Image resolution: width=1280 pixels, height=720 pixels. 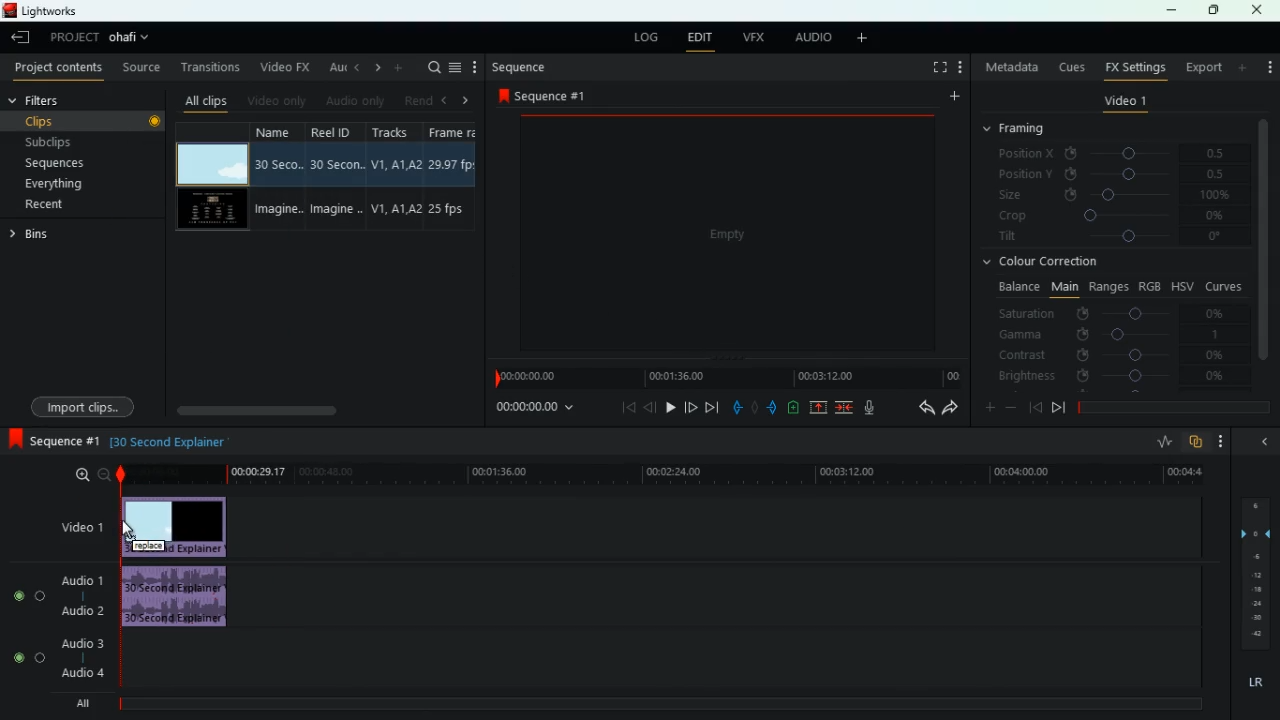 What do you see at coordinates (725, 378) in the screenshot?
I see `time` at bounding box center [725, 378].